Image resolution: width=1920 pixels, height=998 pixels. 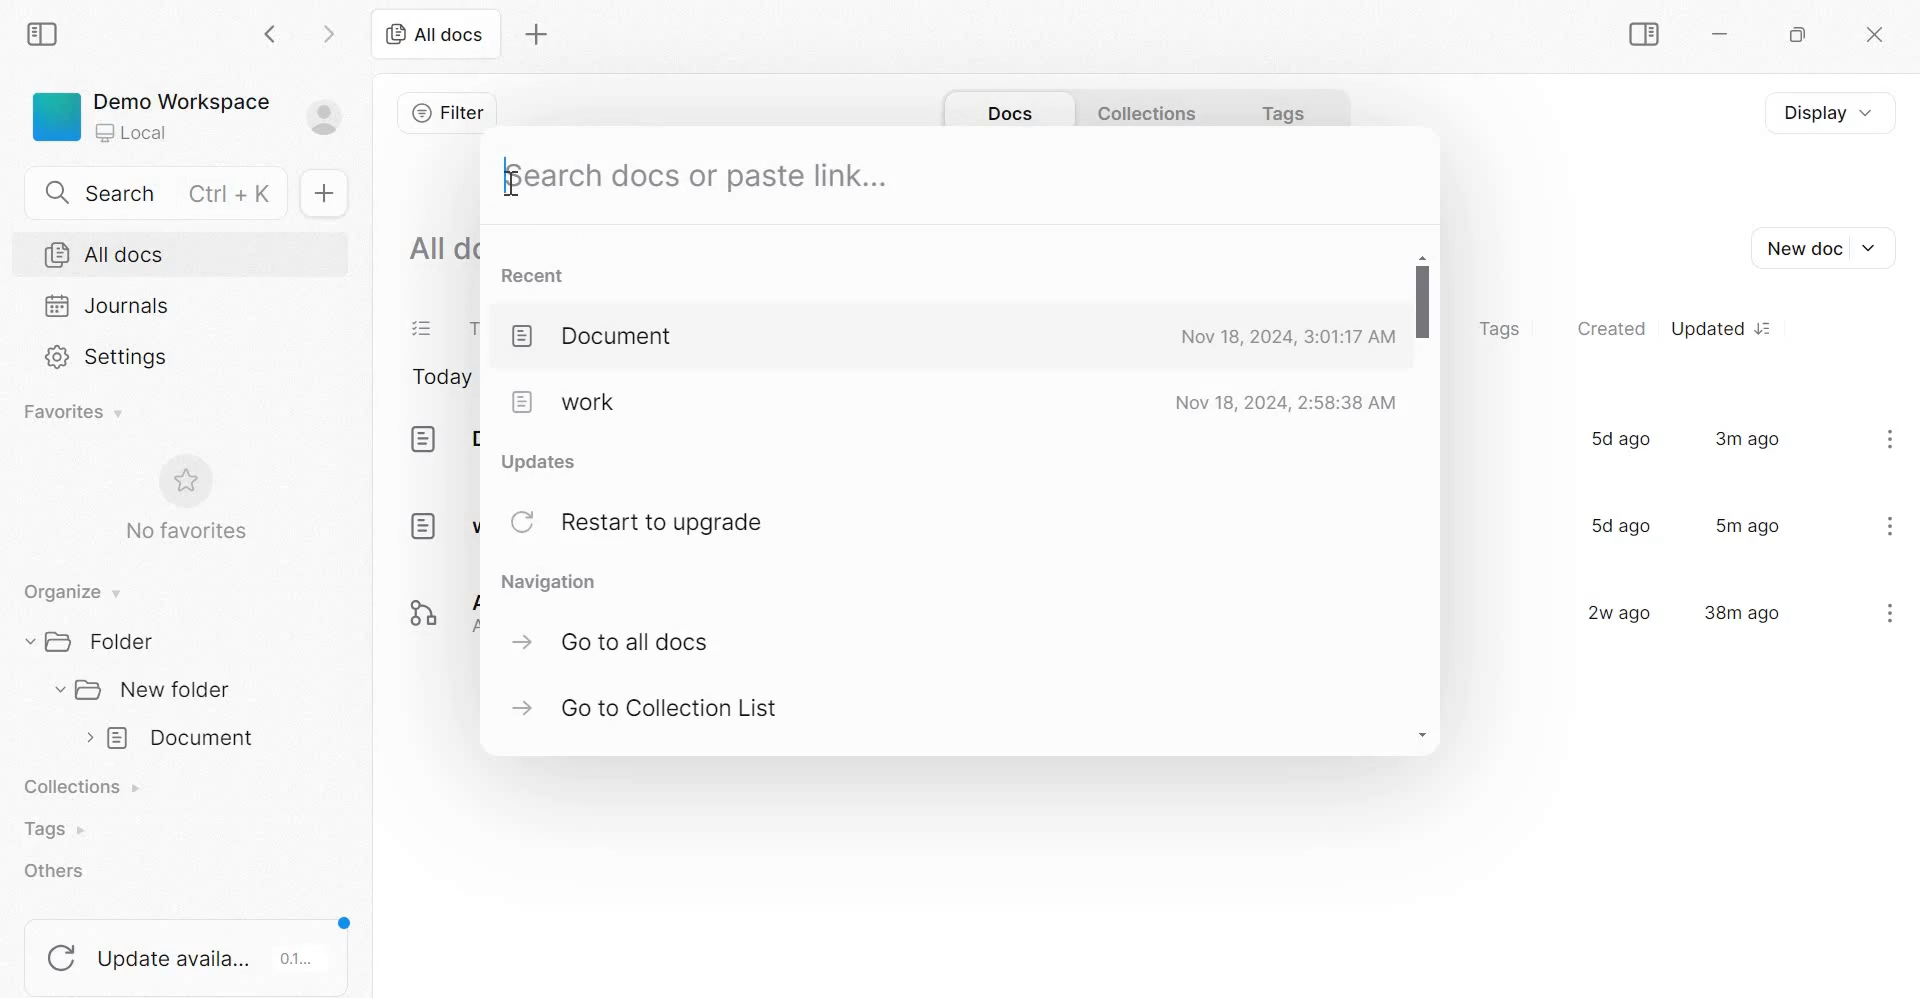 What do you see at coordinates (555, 583) in the screenshot?
I see `Navigation` at bounding box center [555, 583].